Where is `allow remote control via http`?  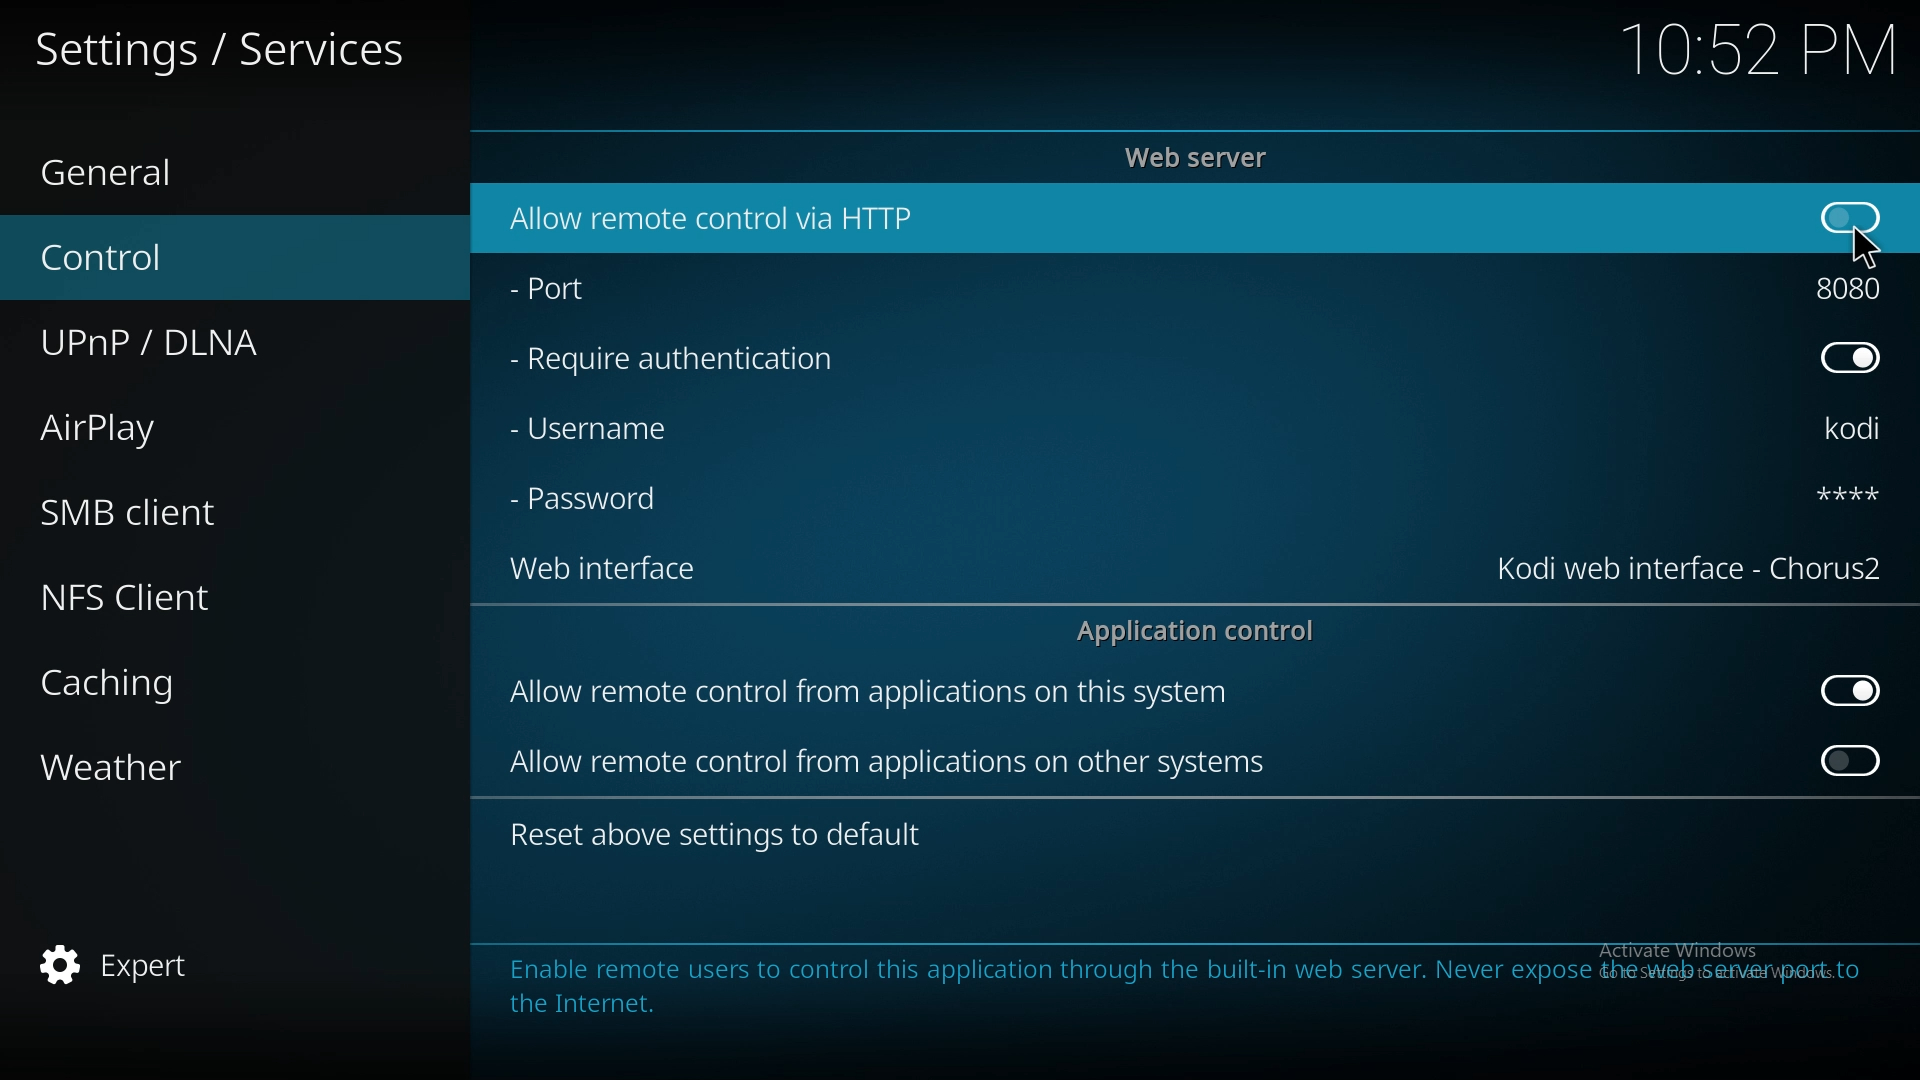 allow remote control via http is located at coordinates (708, 218).